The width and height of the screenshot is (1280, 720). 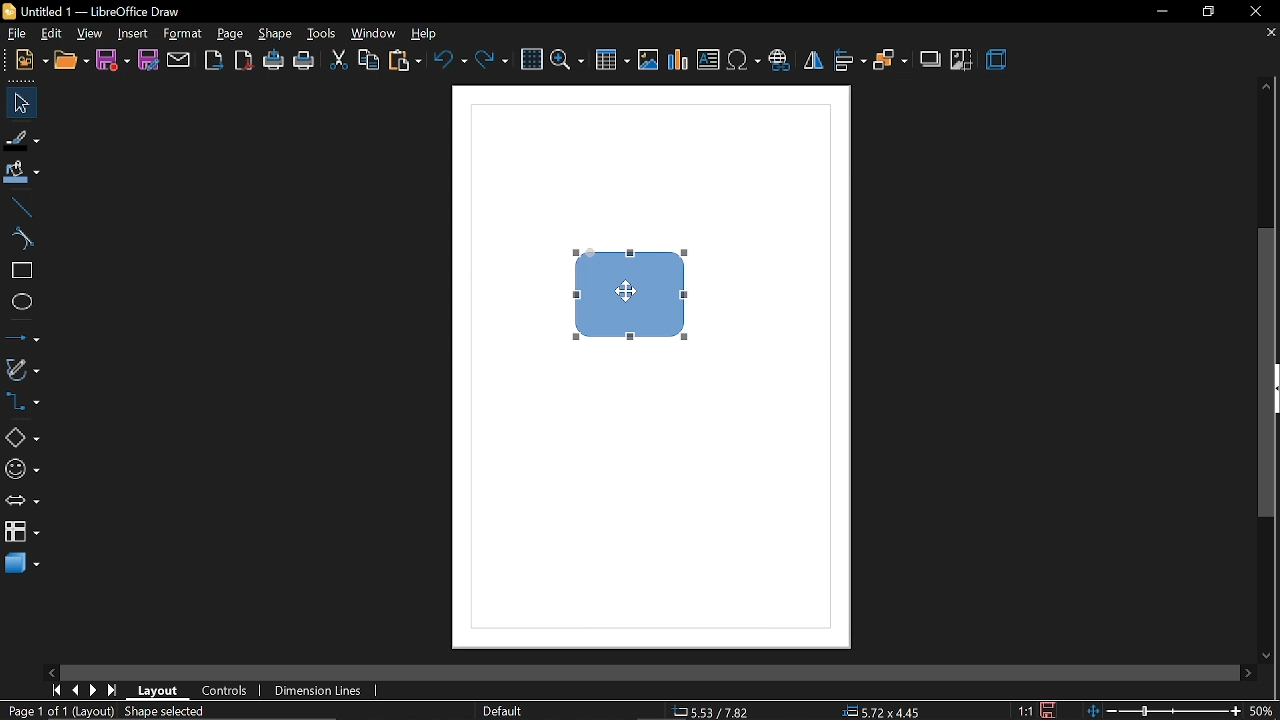 What do you see at coordinates (72, 61) in the screenshot?
I see `open` at bounding box center [72, 61].